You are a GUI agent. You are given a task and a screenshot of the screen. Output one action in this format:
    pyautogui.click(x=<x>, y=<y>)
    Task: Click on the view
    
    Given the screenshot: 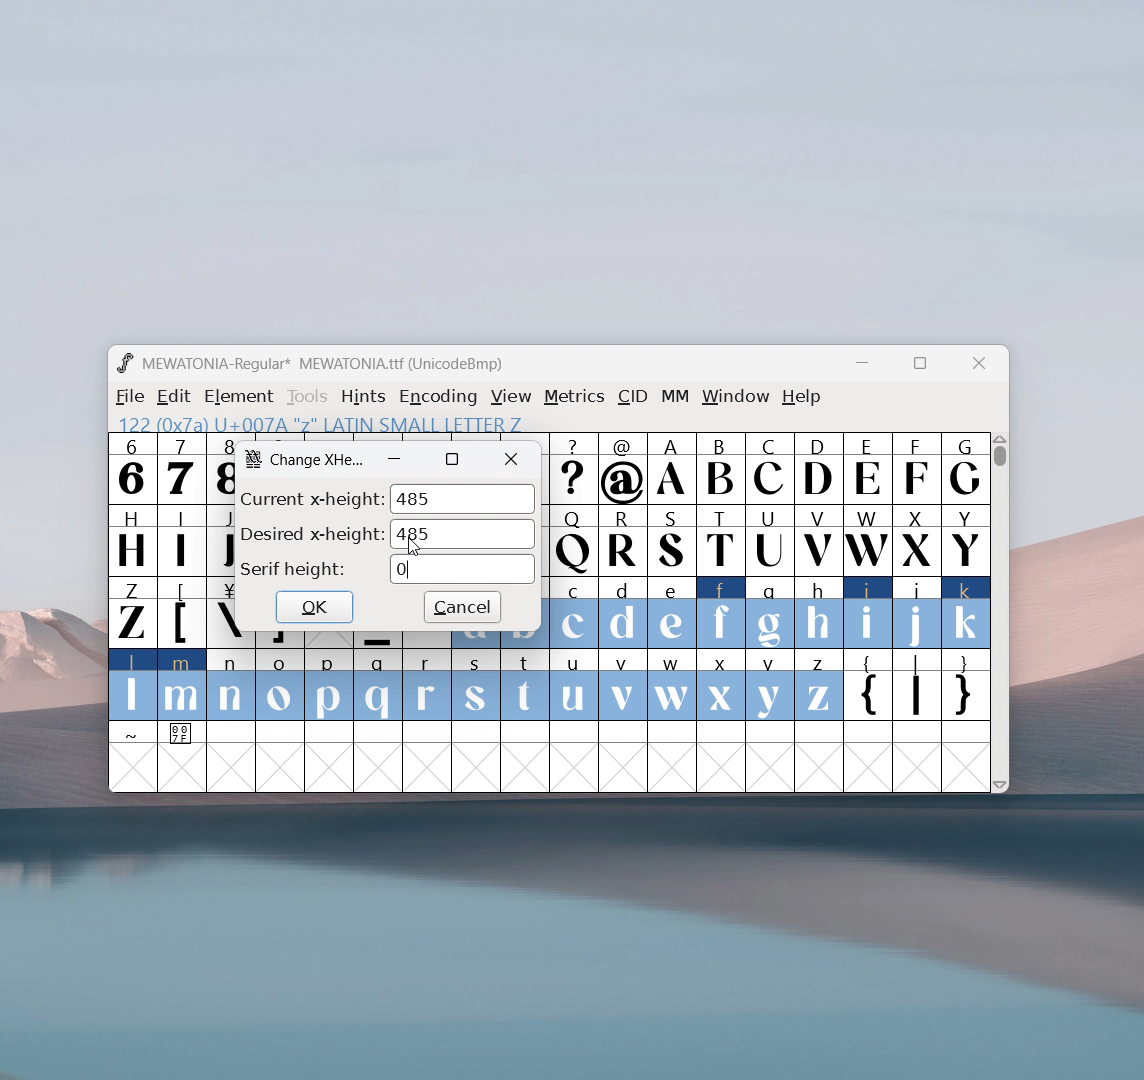 What is the action you would take?
    pyautogui.click(x=511, y=397)
    